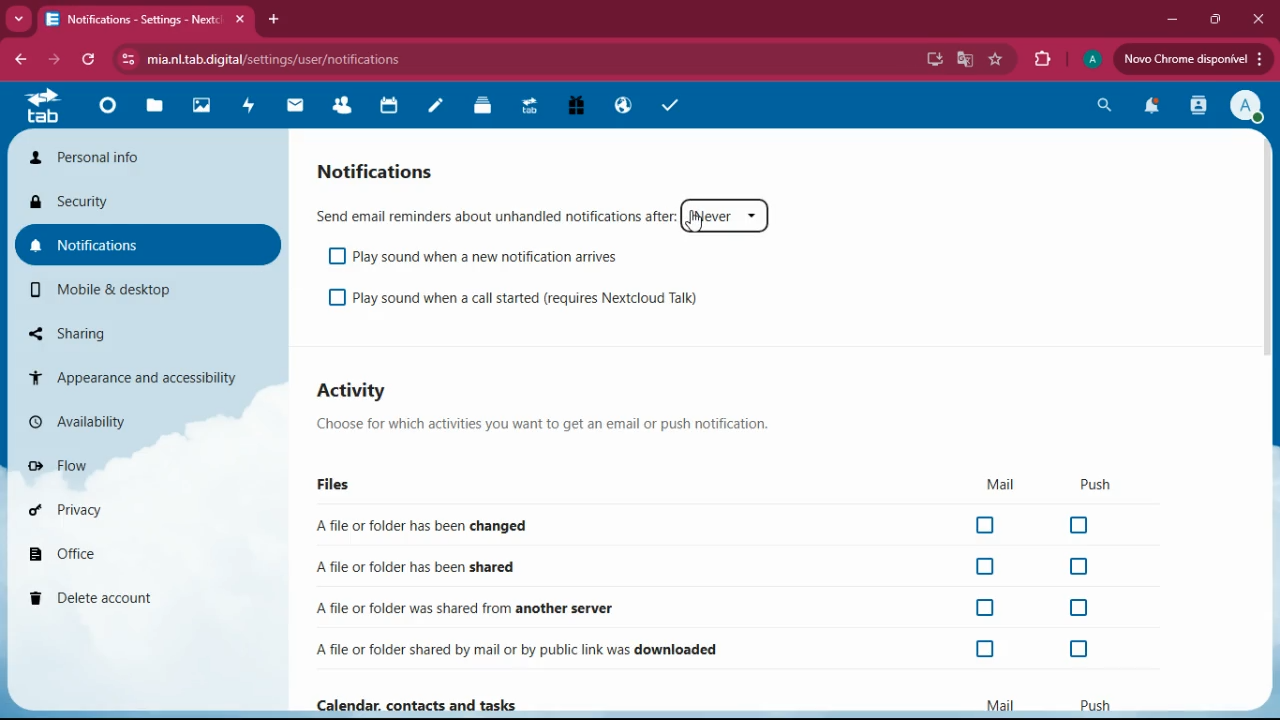  I want to click on another server, so click(472, 607).